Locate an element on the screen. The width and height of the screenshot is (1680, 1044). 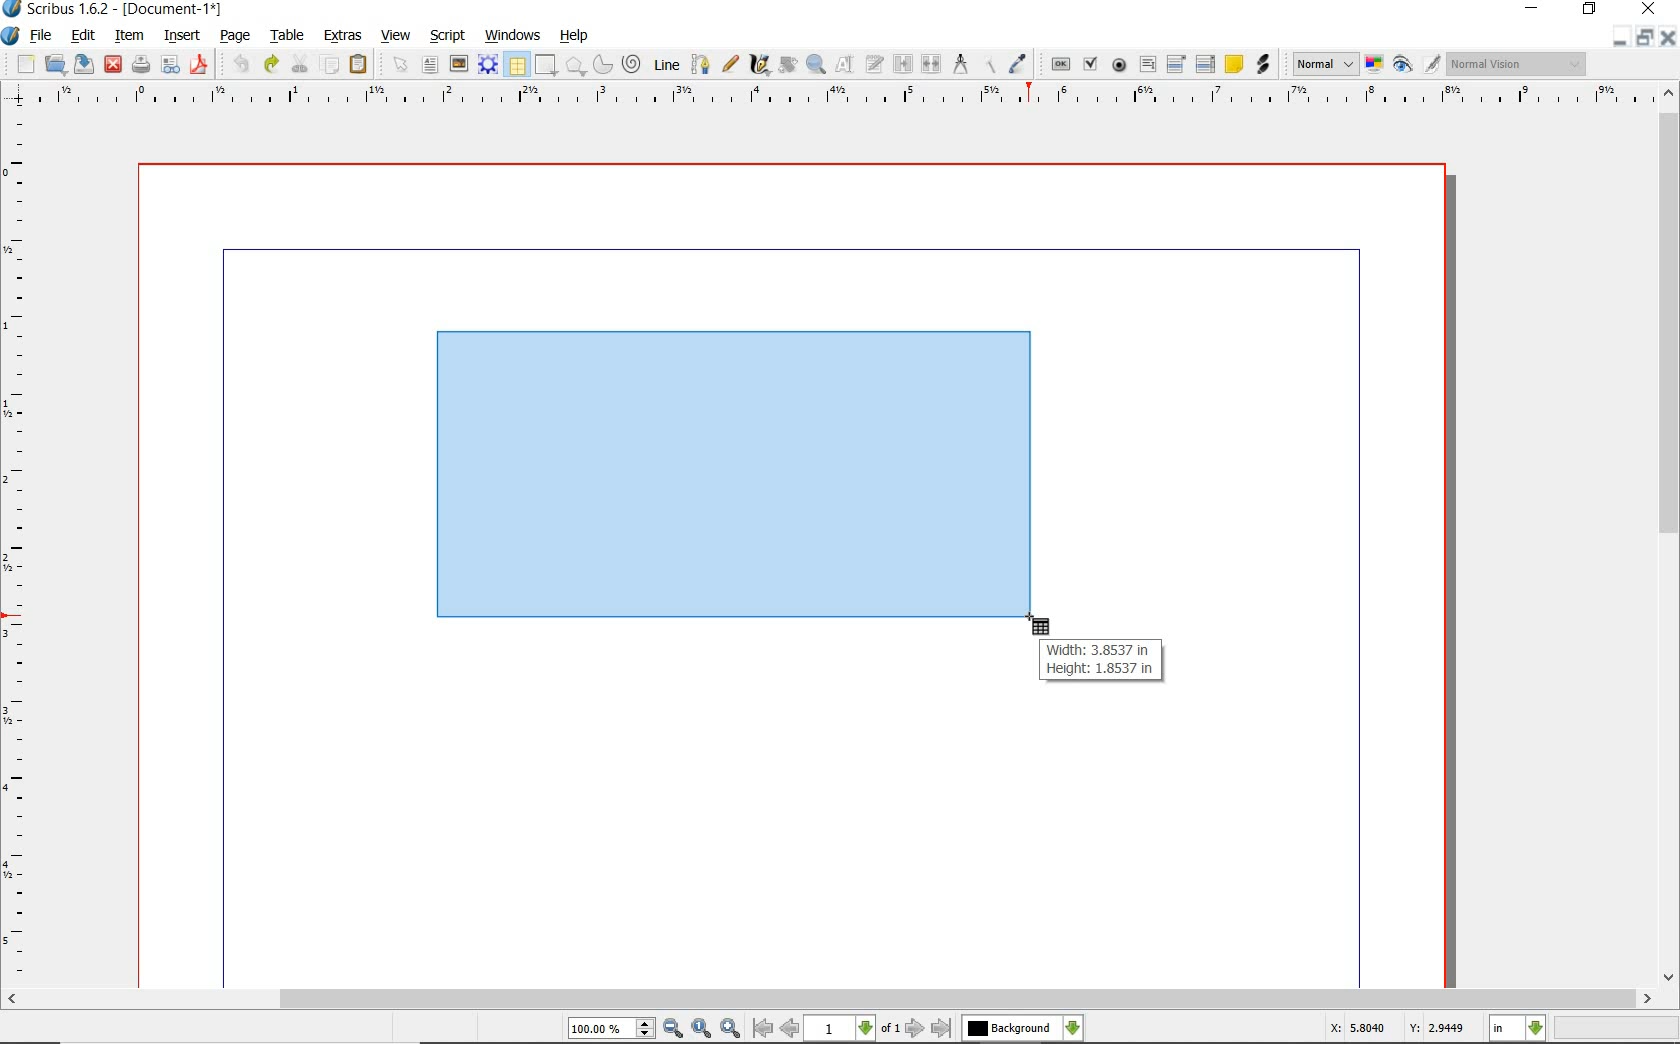
render frame is located at coordinates (488, 63).